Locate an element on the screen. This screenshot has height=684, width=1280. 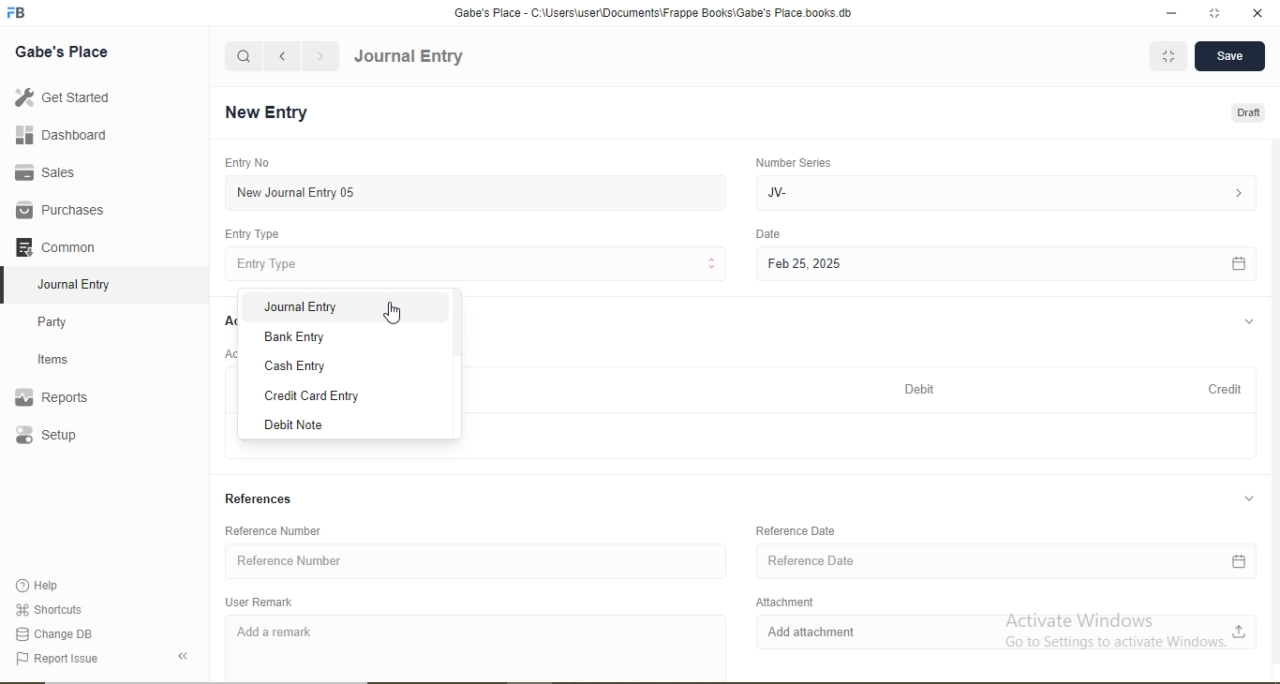
Credit is located at coordinates (1219, 388).